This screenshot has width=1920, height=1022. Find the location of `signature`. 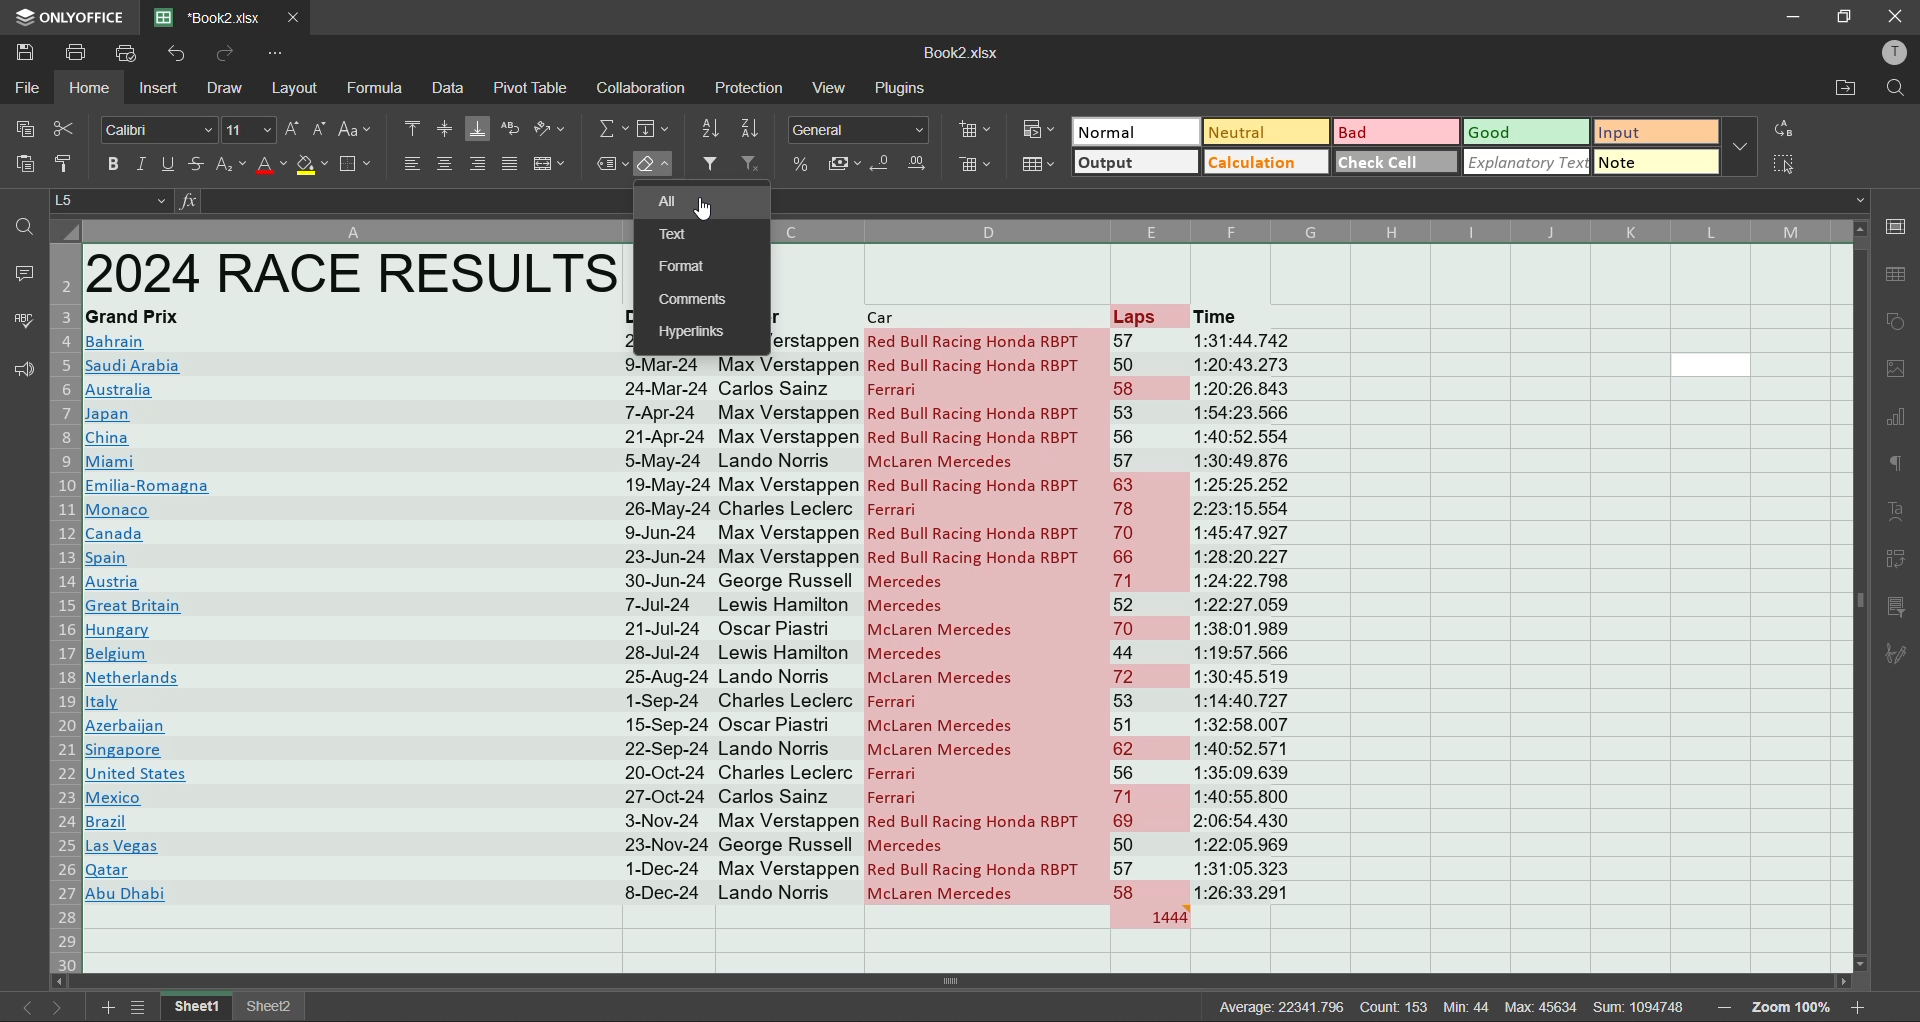

signature is located at coordinates (1894, 656).